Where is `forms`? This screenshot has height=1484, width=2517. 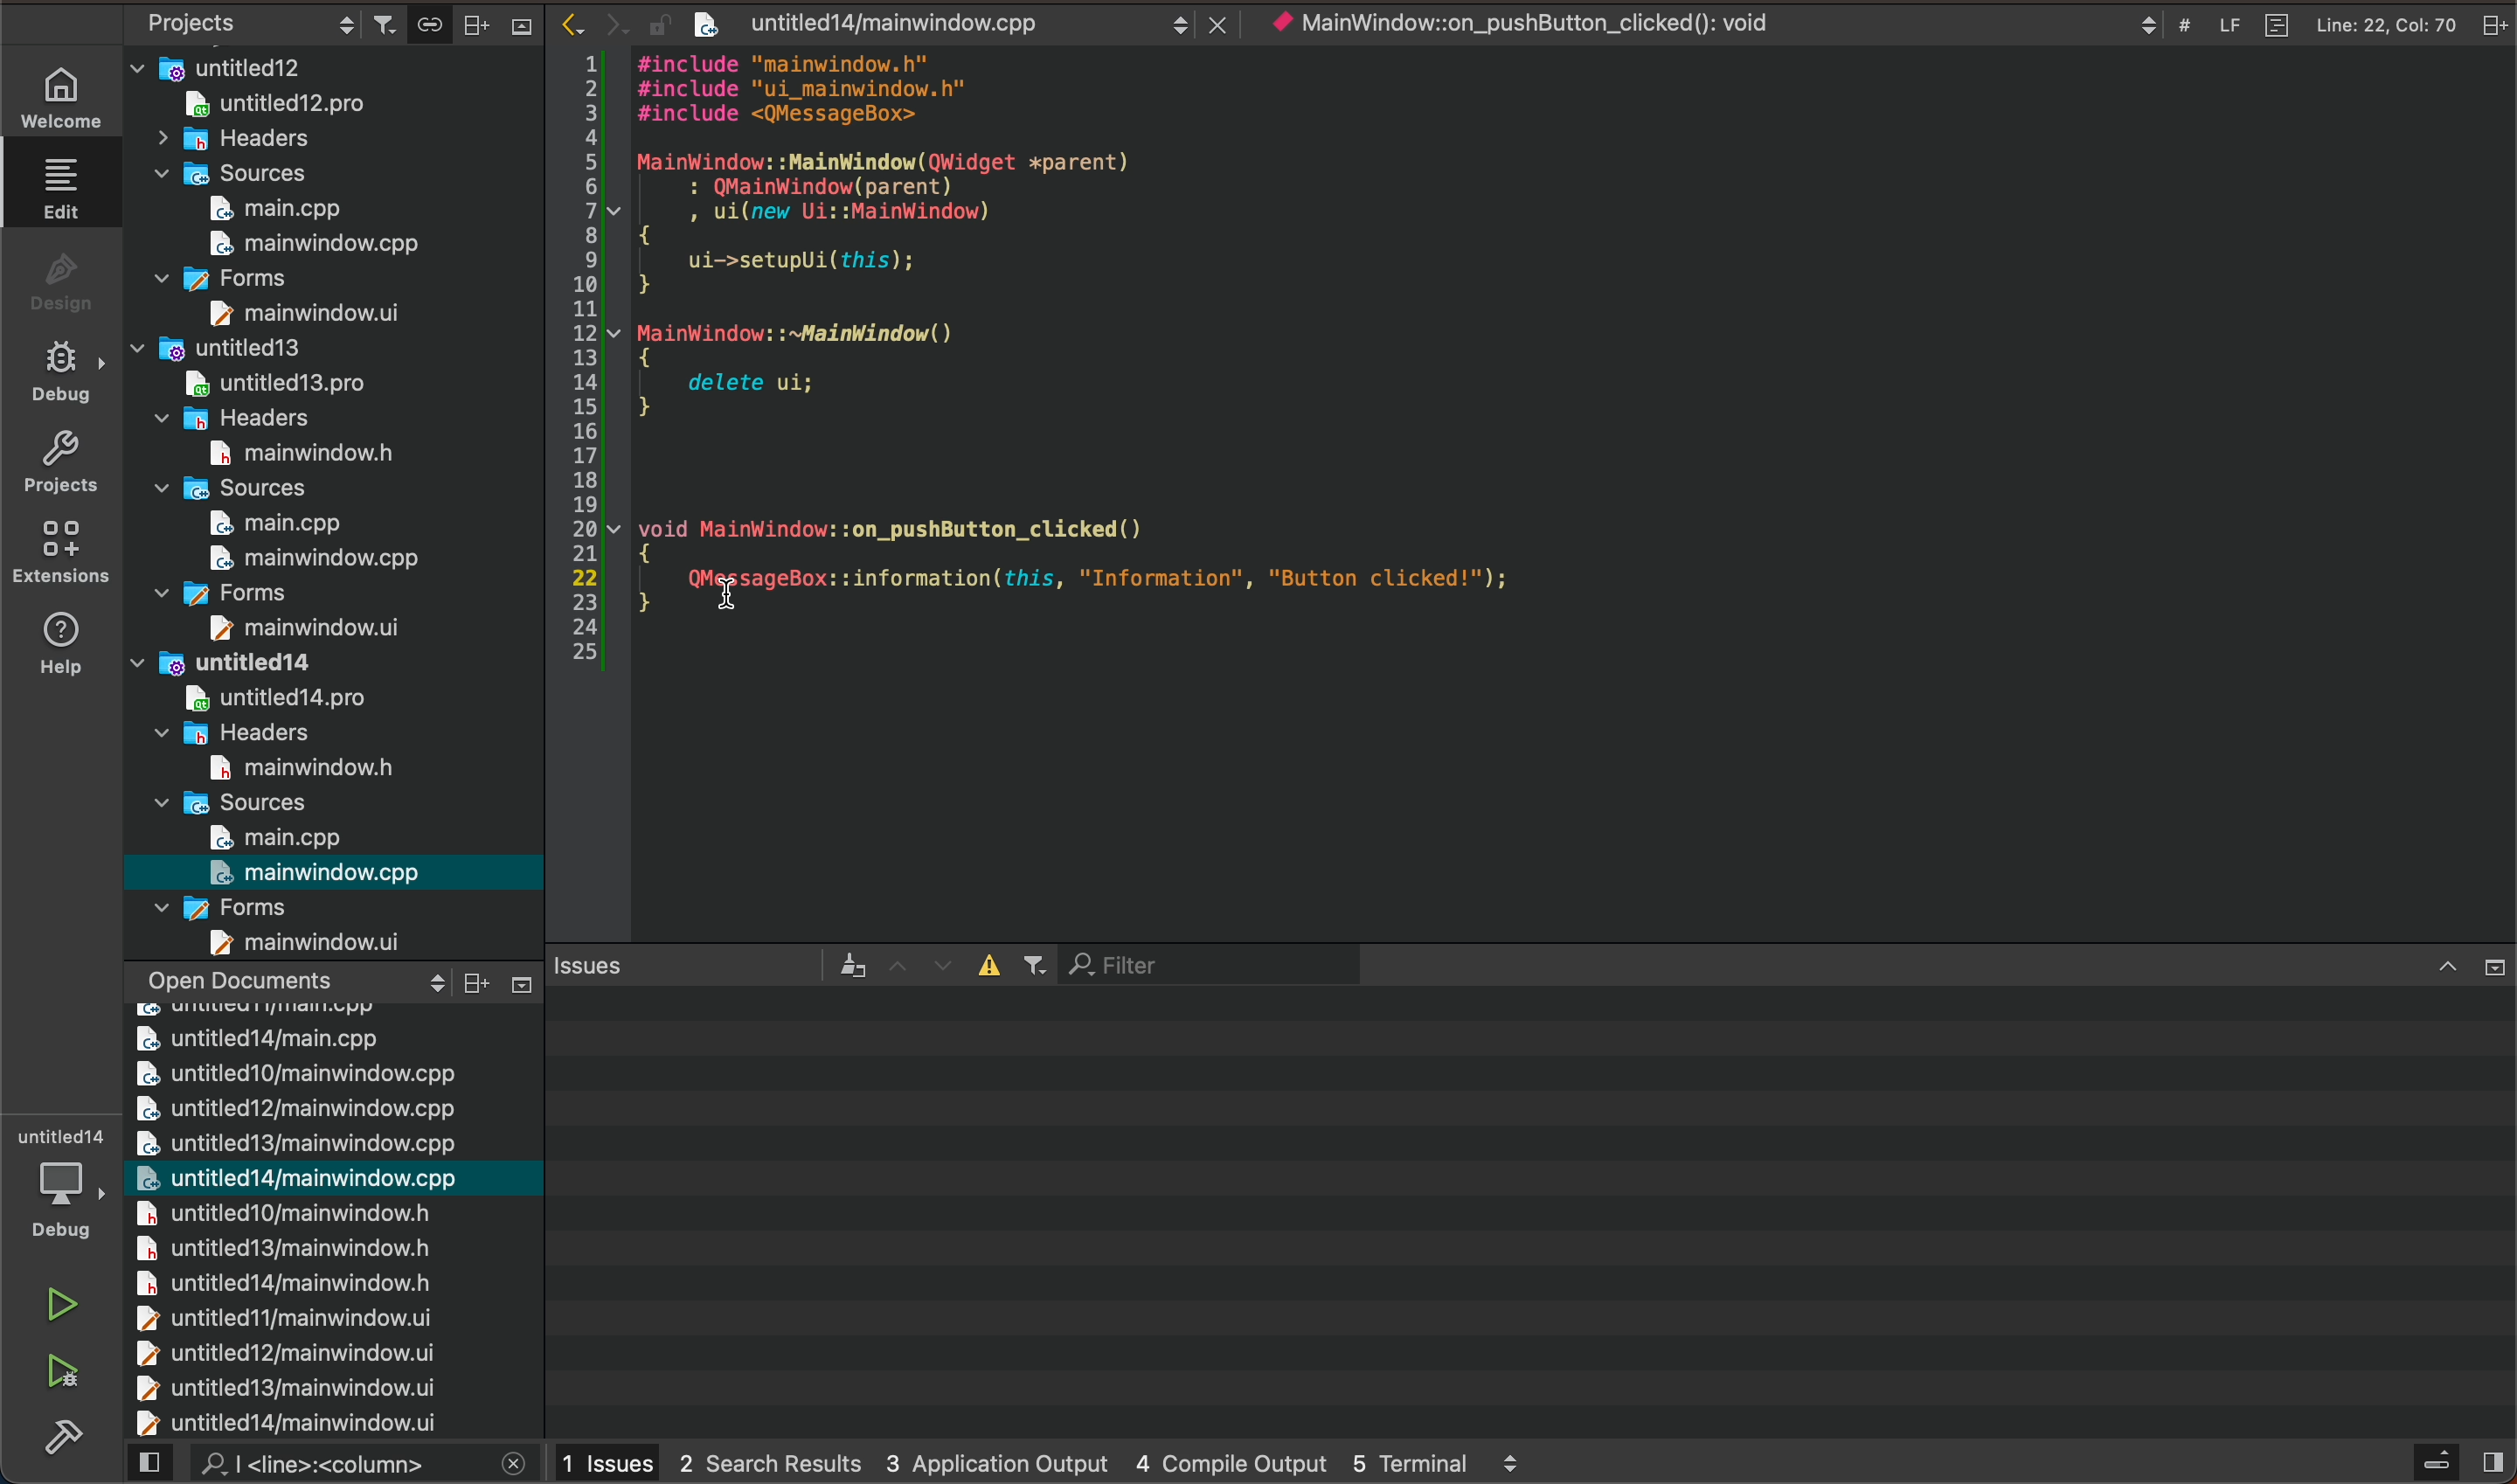 forms is located at coordinates (229, 281).